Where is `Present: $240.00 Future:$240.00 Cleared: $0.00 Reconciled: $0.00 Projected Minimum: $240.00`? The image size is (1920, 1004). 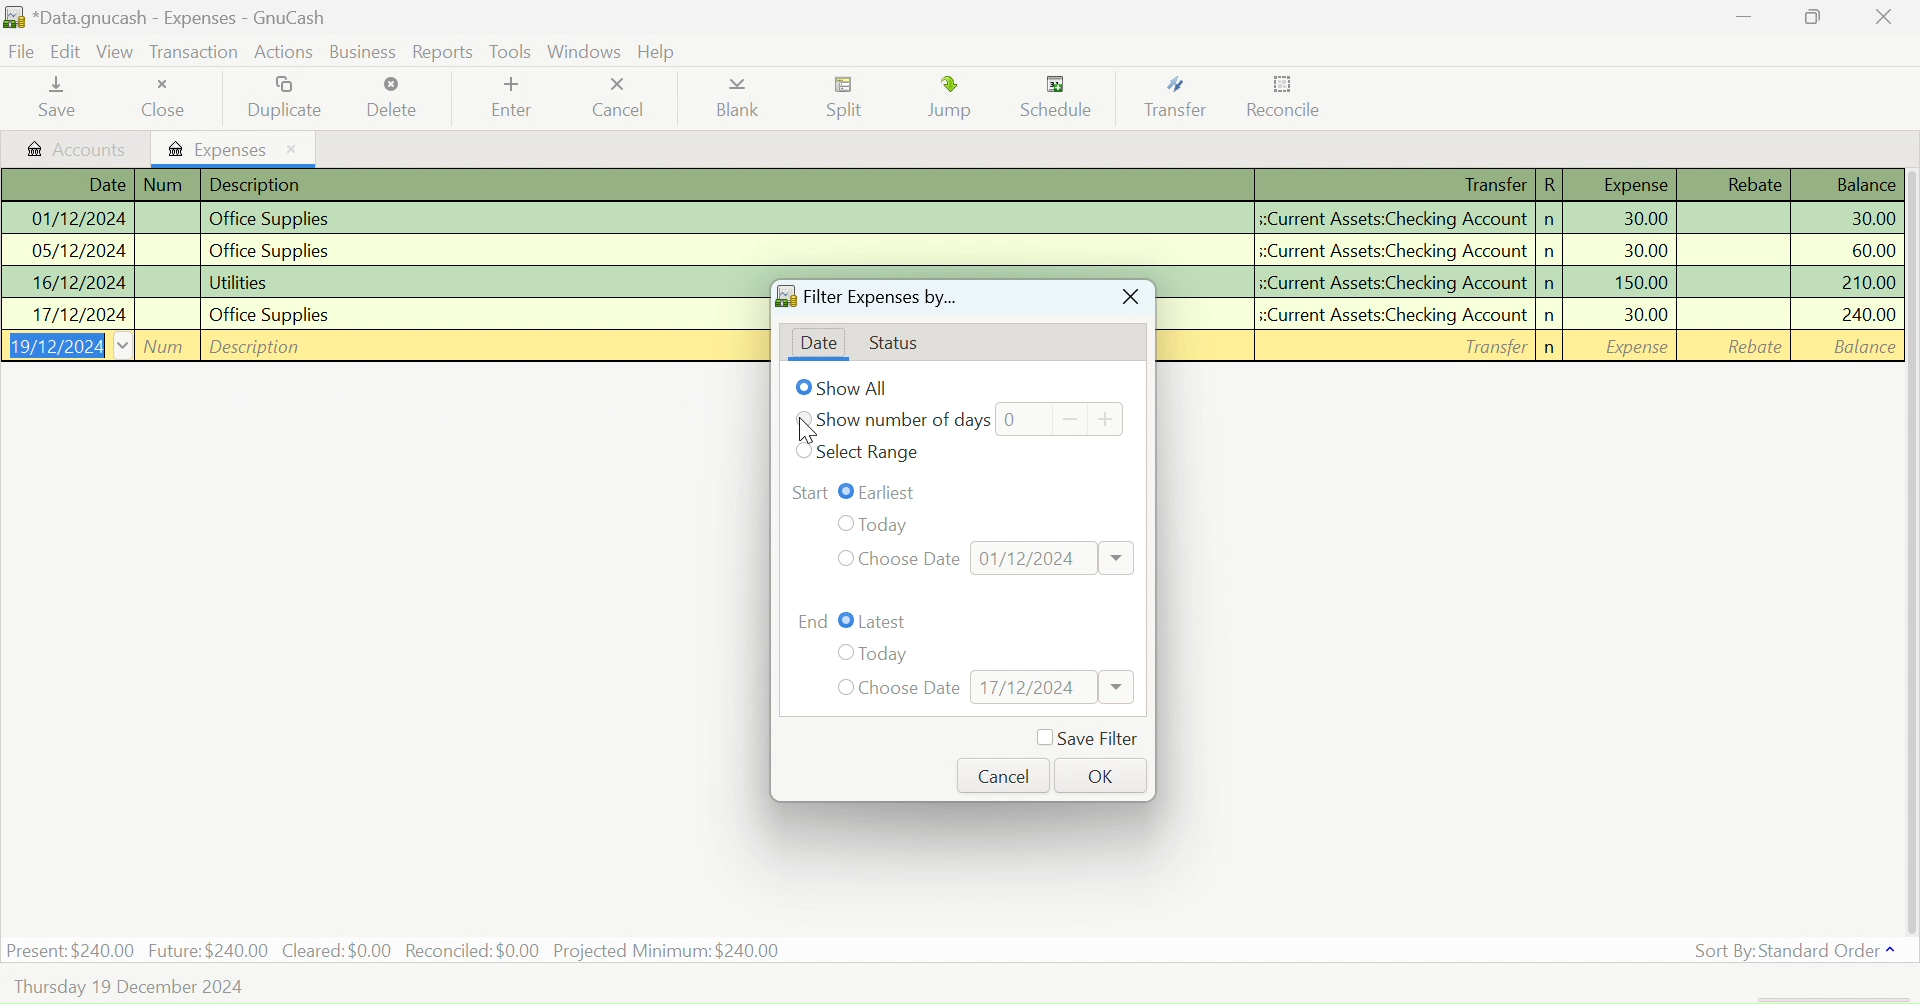 Present: $240.00 Future:$240.00 Cleared: $0.00 Reconciled: $0.00 Projected Minimum: $240.00 is located at coordinates (396, 949).